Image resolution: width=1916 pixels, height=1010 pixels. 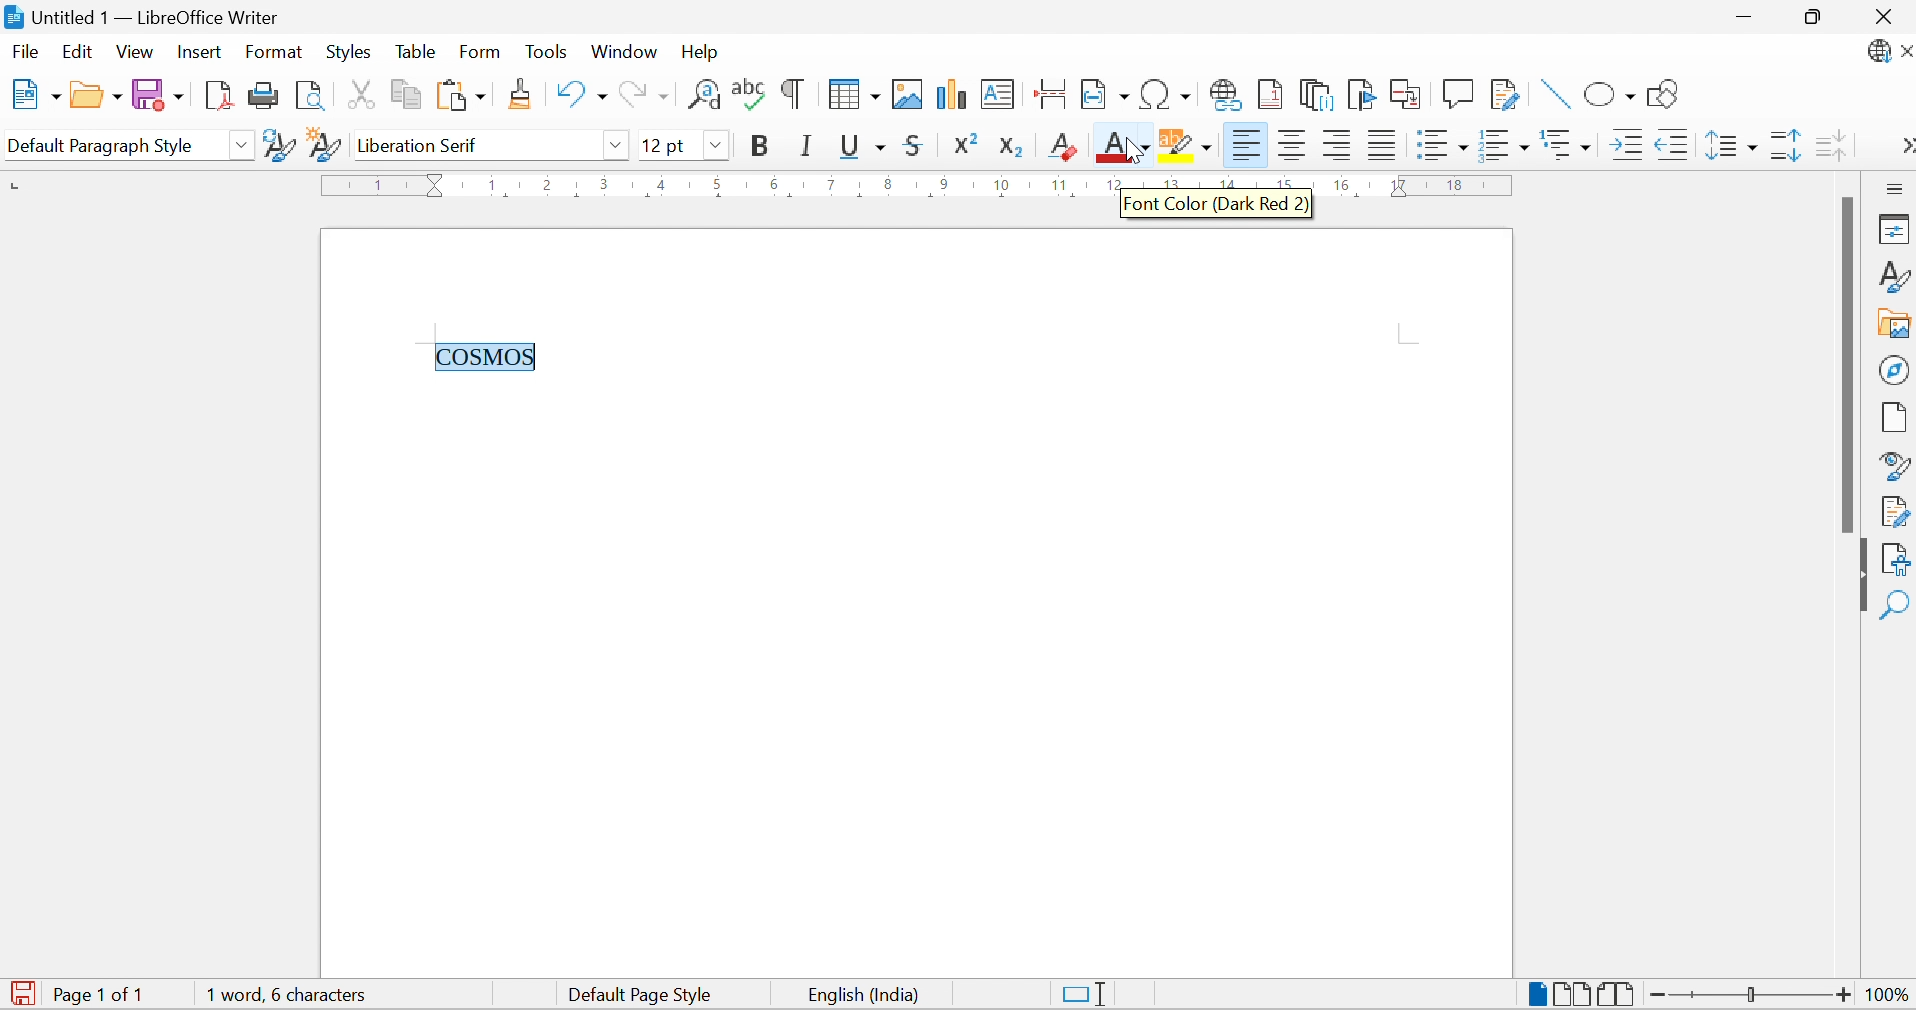 I want to click on Toggle Print Preview, so click(x=308, y=95).